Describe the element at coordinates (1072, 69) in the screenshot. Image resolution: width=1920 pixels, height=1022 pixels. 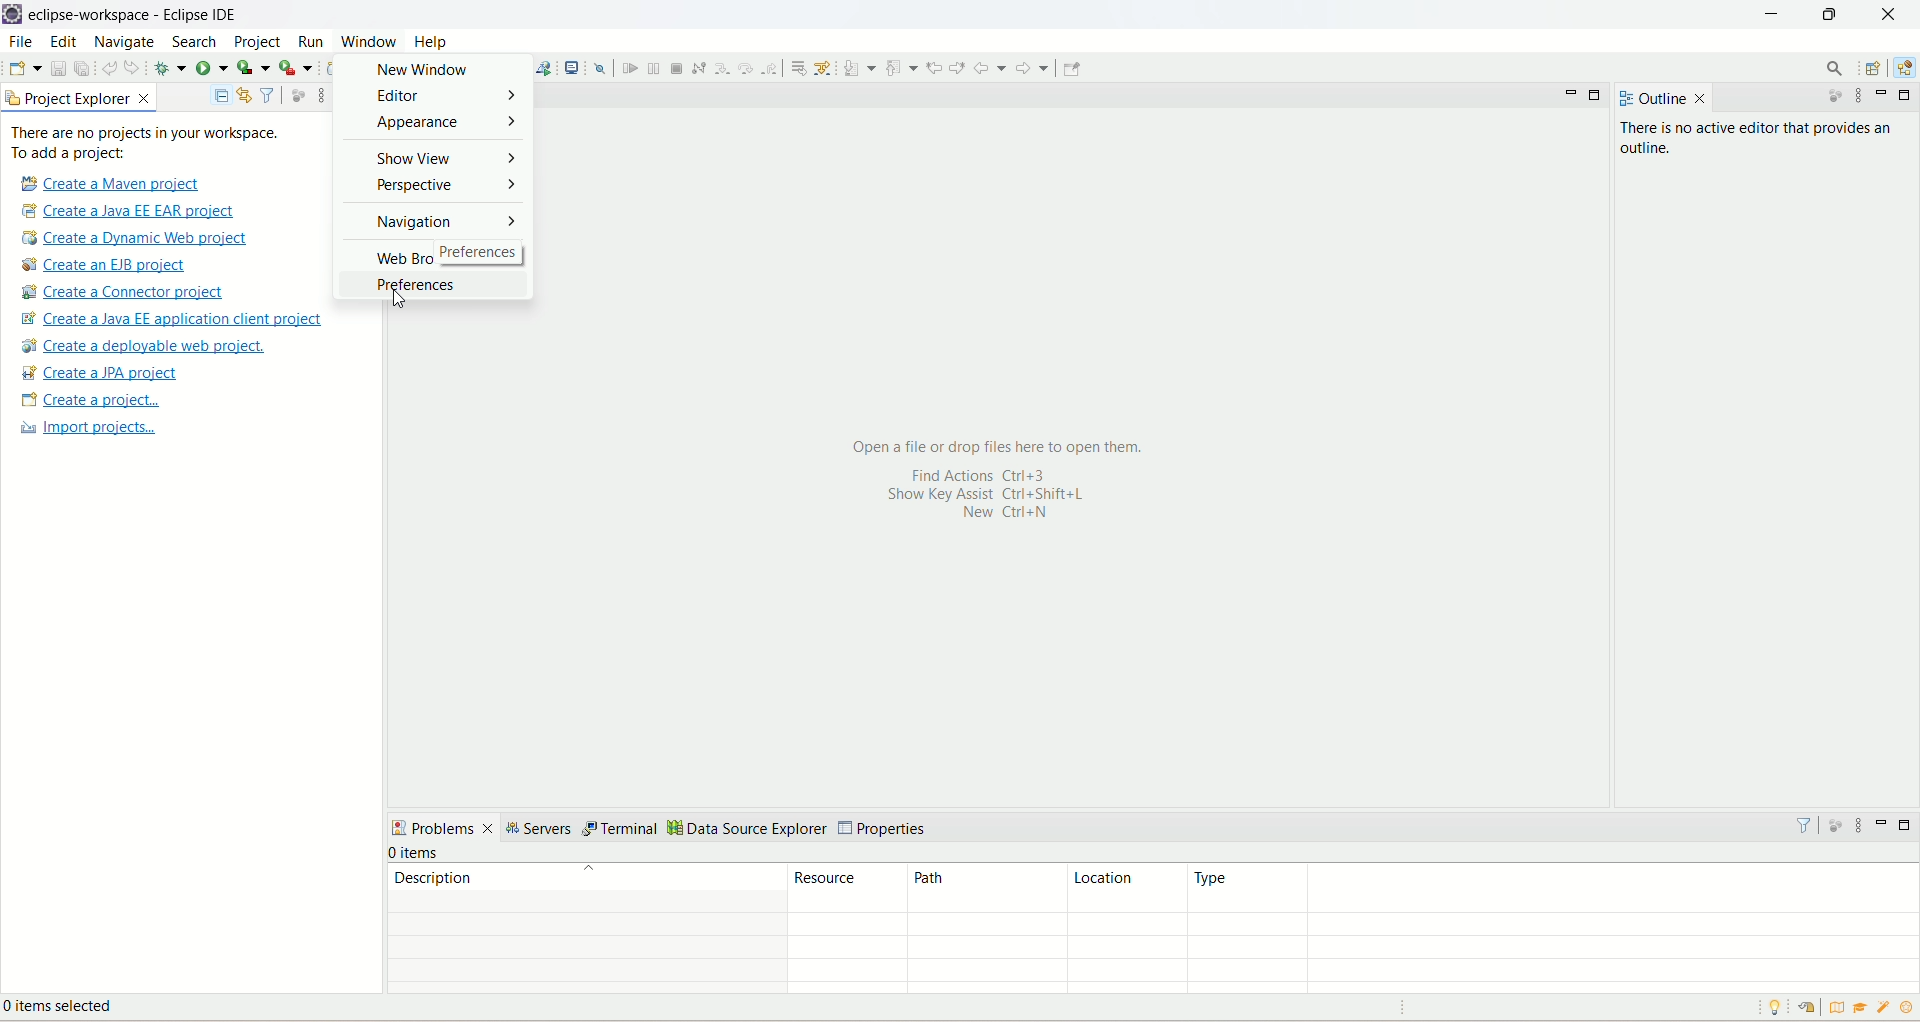
I see `pin editor` at that location.